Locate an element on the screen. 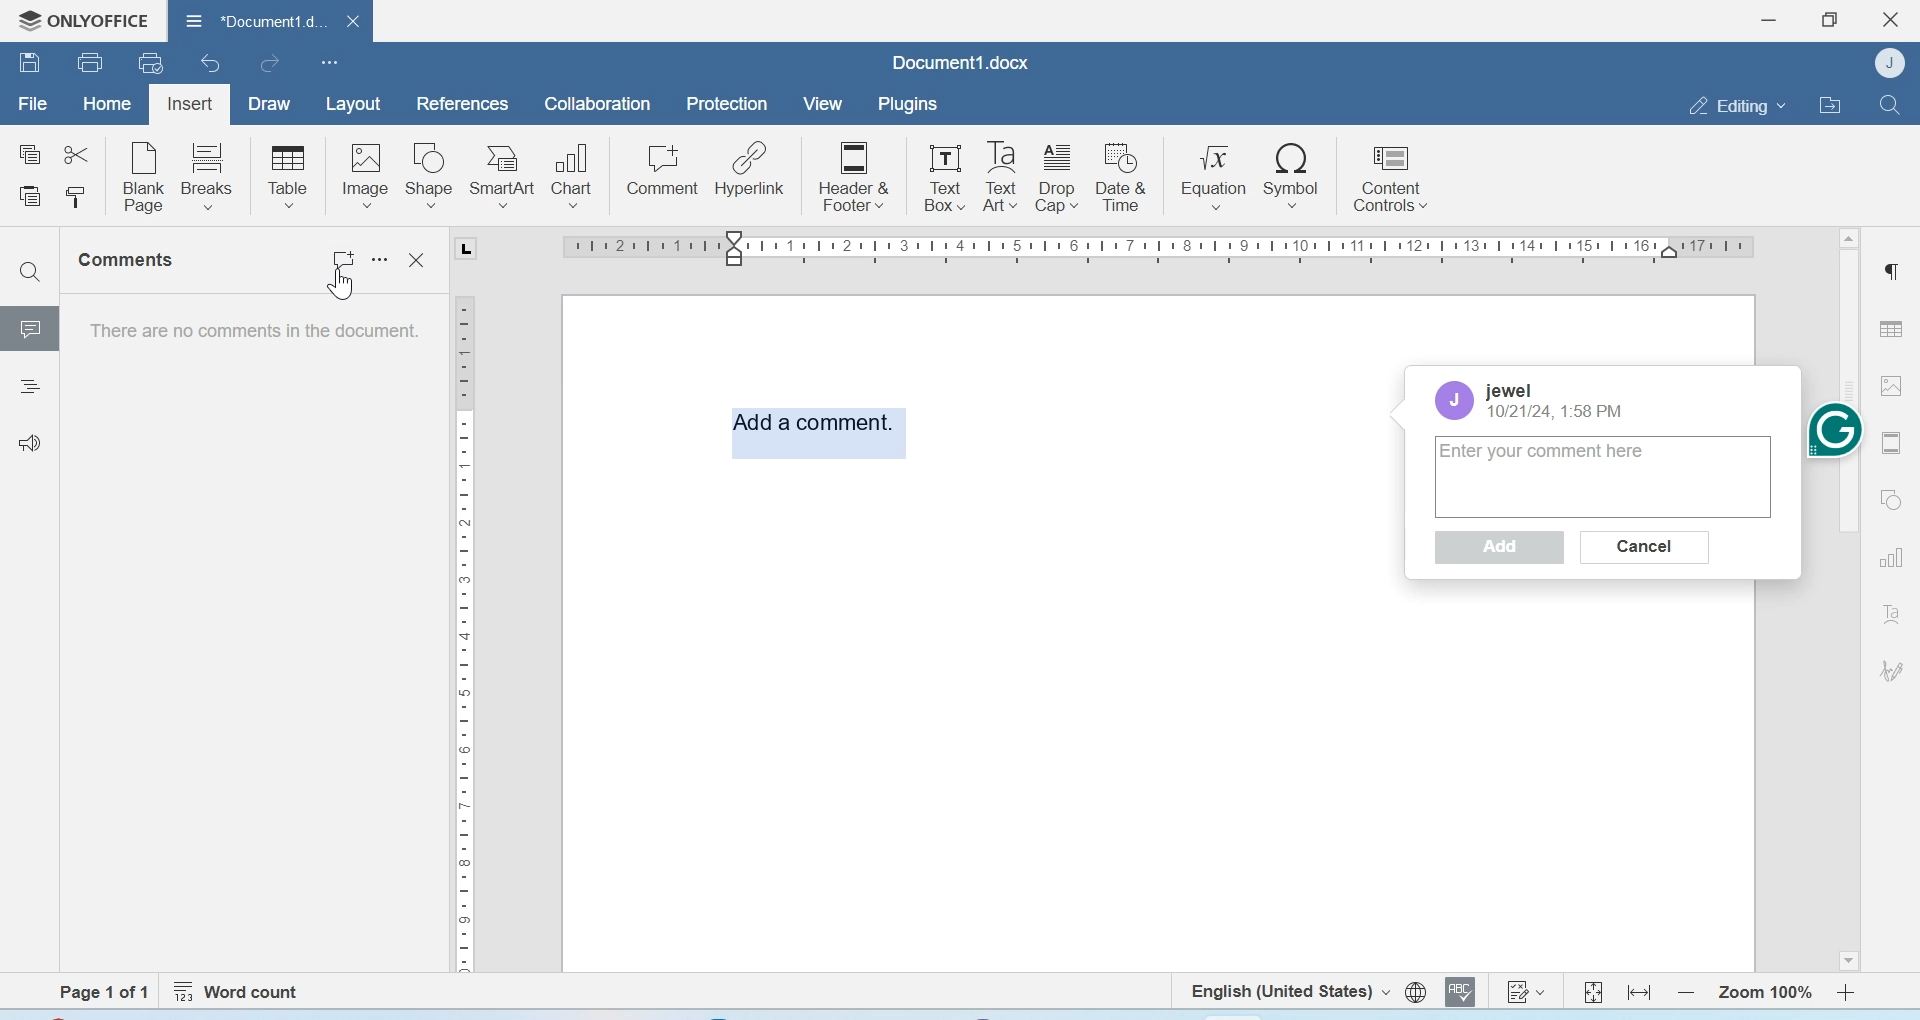 This screenshot has width=1920, height=1020. Graphs is located at coordinates (1891, 558).